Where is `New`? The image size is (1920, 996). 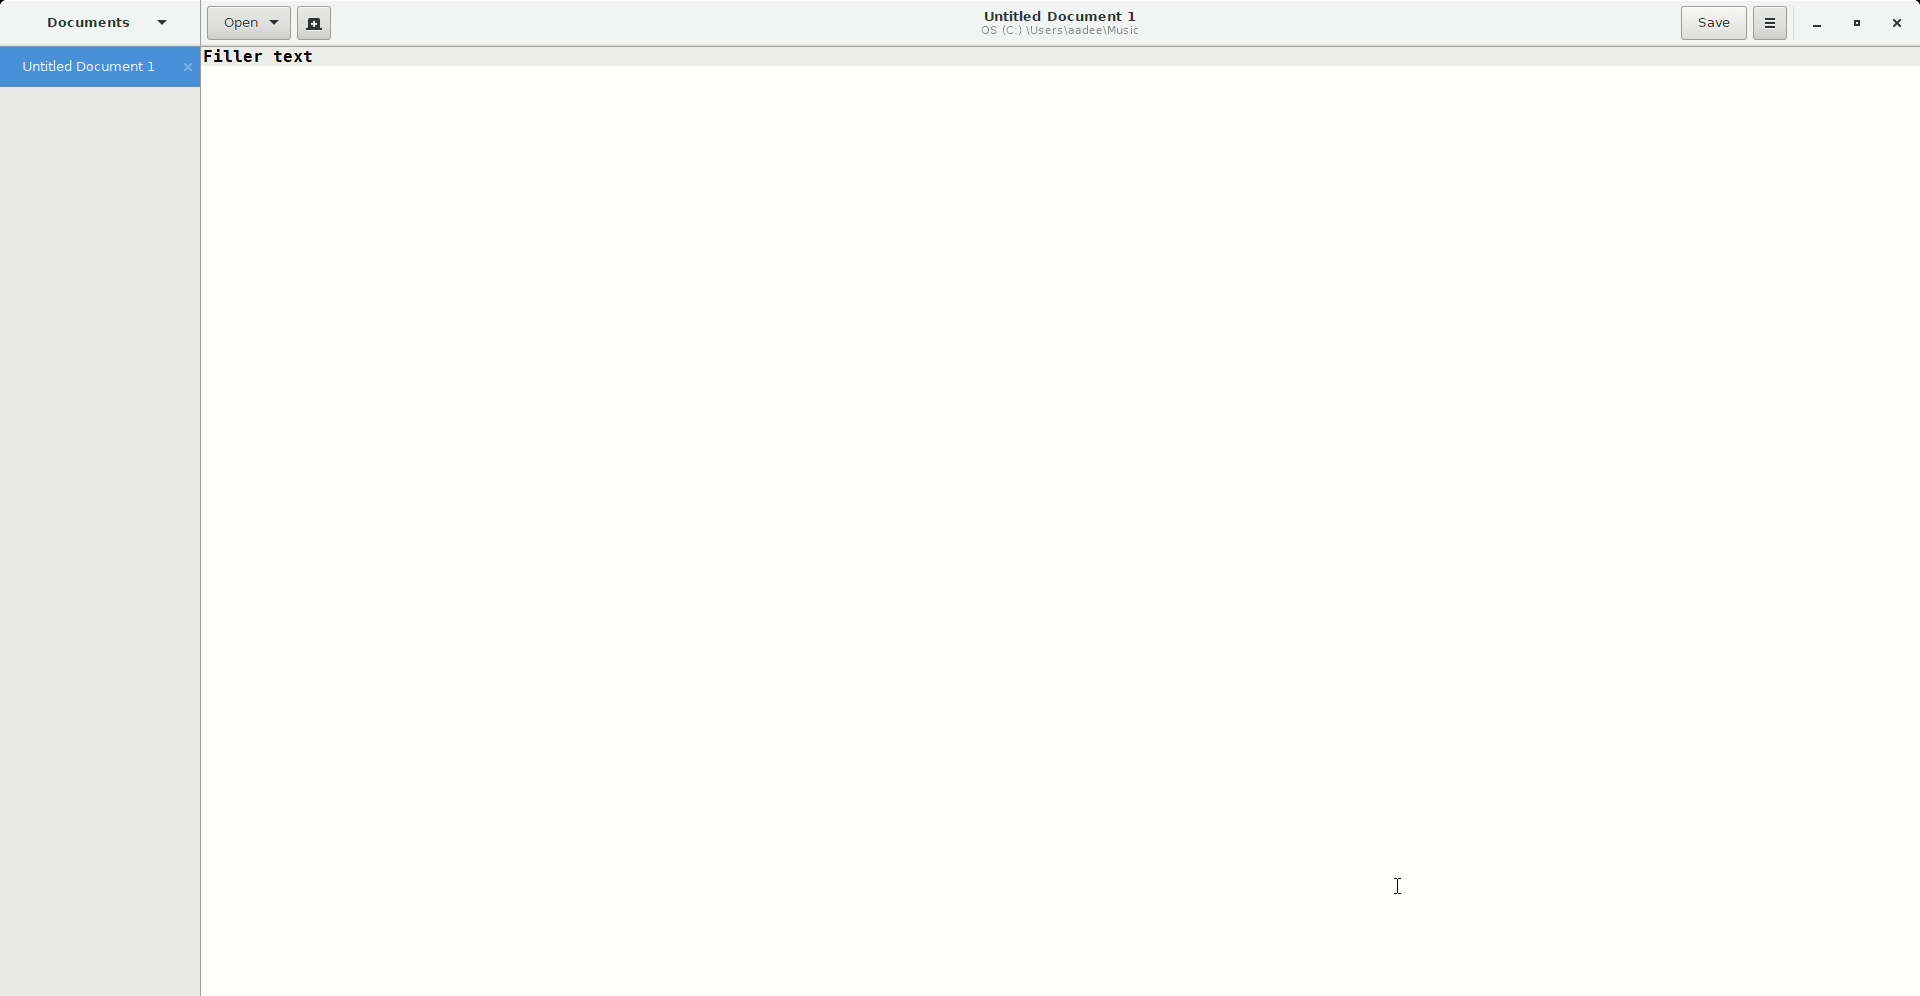 New is located at coordinates (316, 25).